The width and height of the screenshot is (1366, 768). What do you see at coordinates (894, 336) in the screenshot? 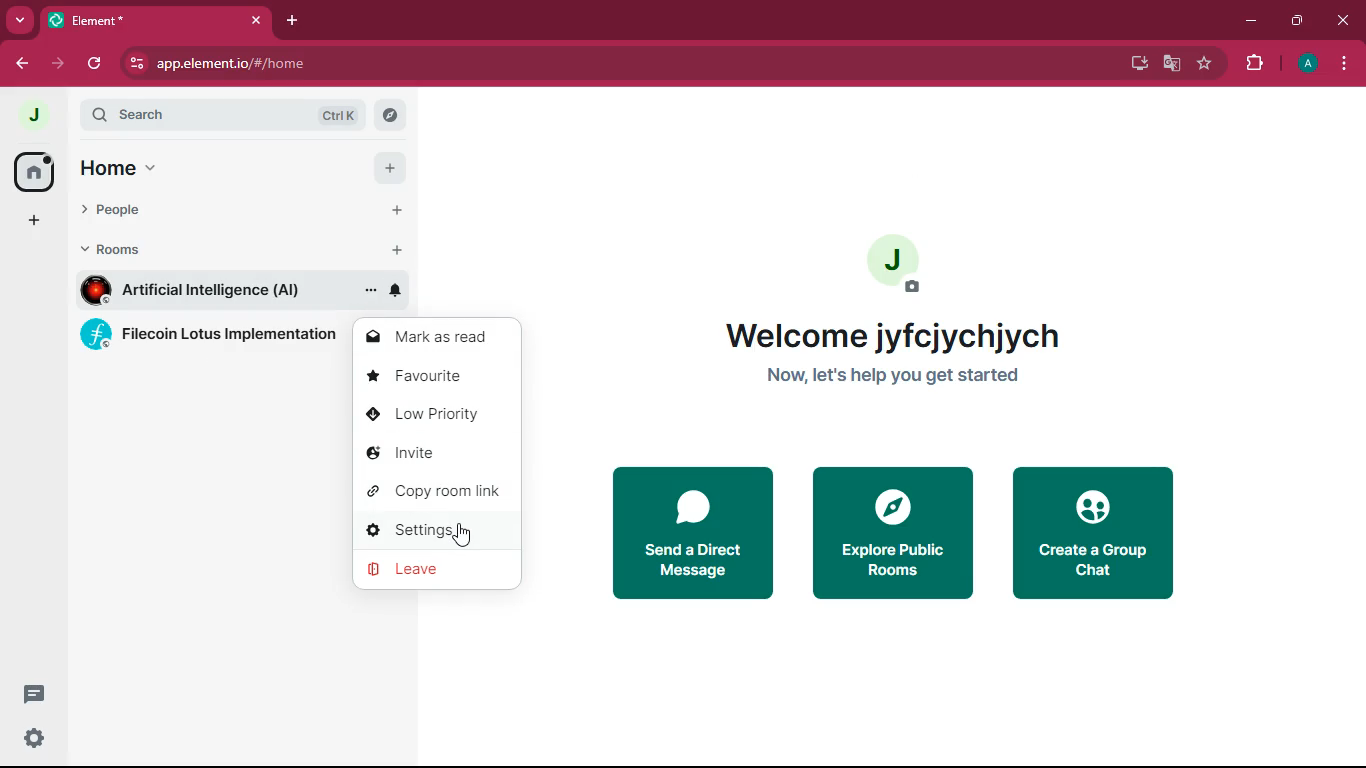
I see `welcome` at bounding box center [894, 336].